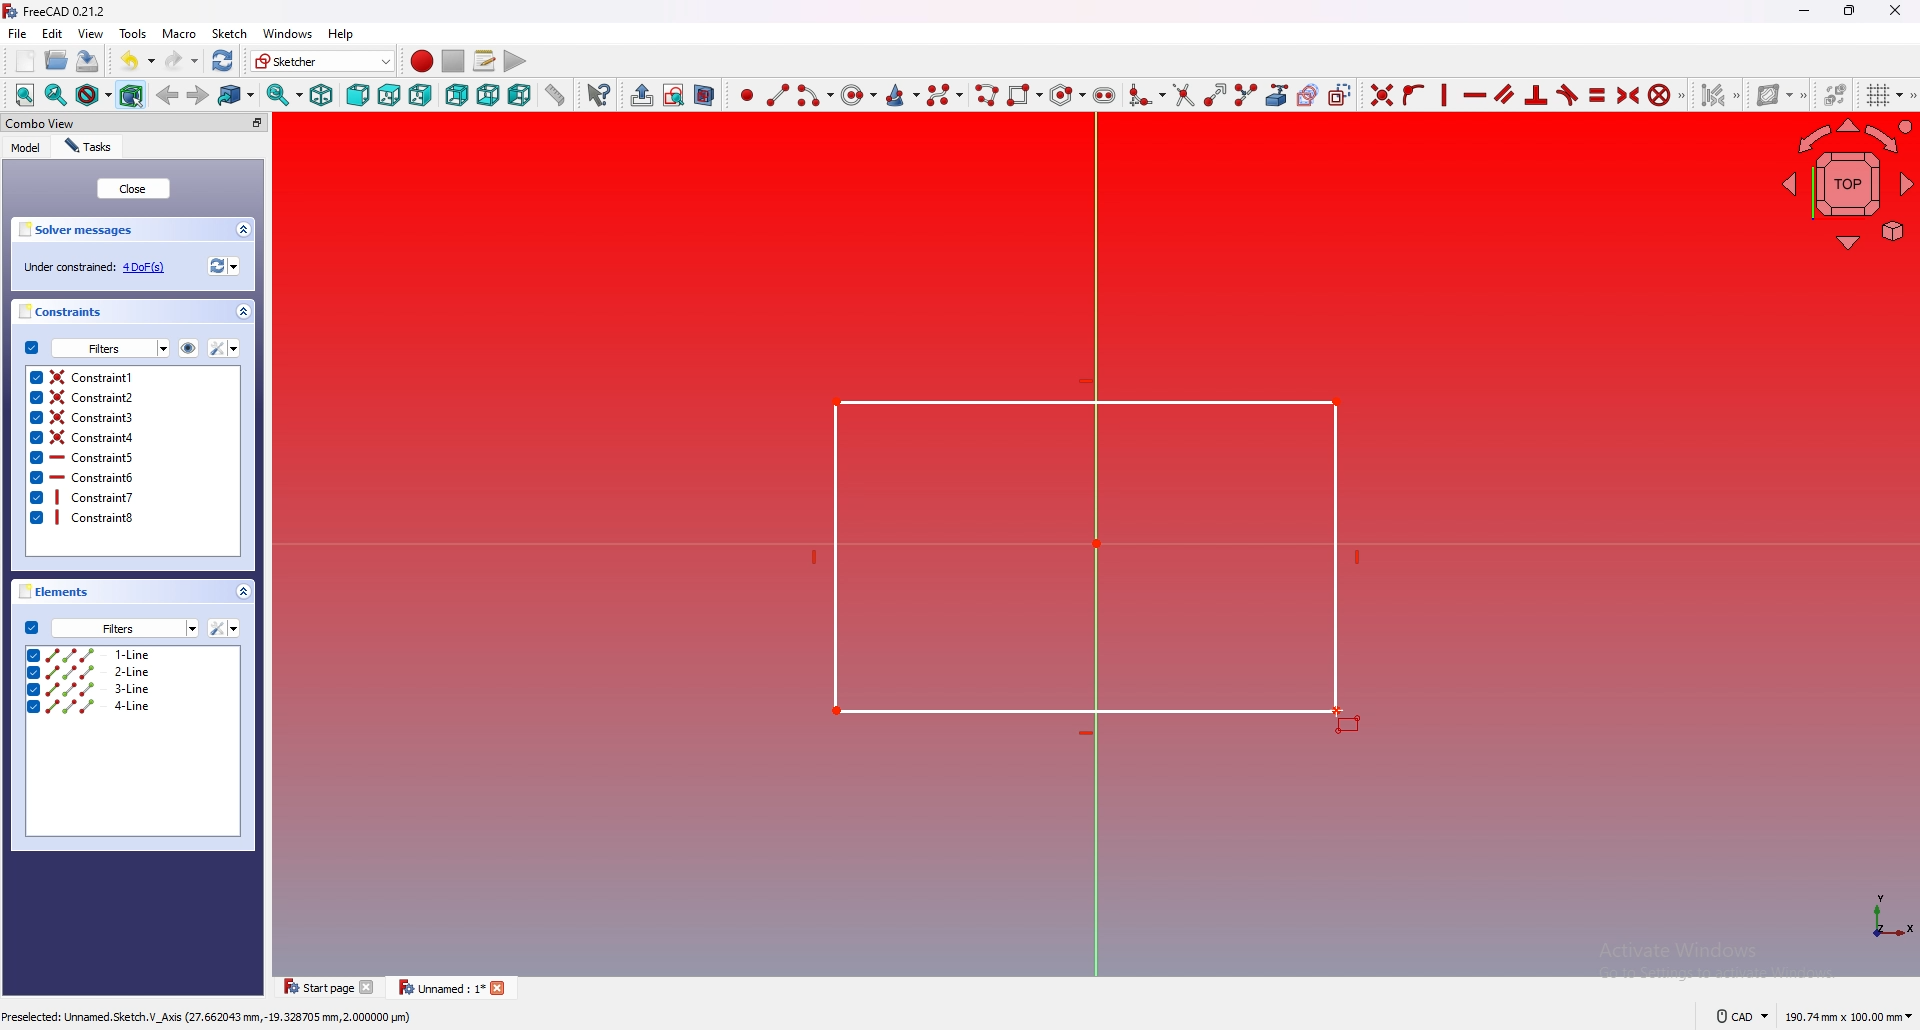  I want to click on create slot, so click(1104, 96).